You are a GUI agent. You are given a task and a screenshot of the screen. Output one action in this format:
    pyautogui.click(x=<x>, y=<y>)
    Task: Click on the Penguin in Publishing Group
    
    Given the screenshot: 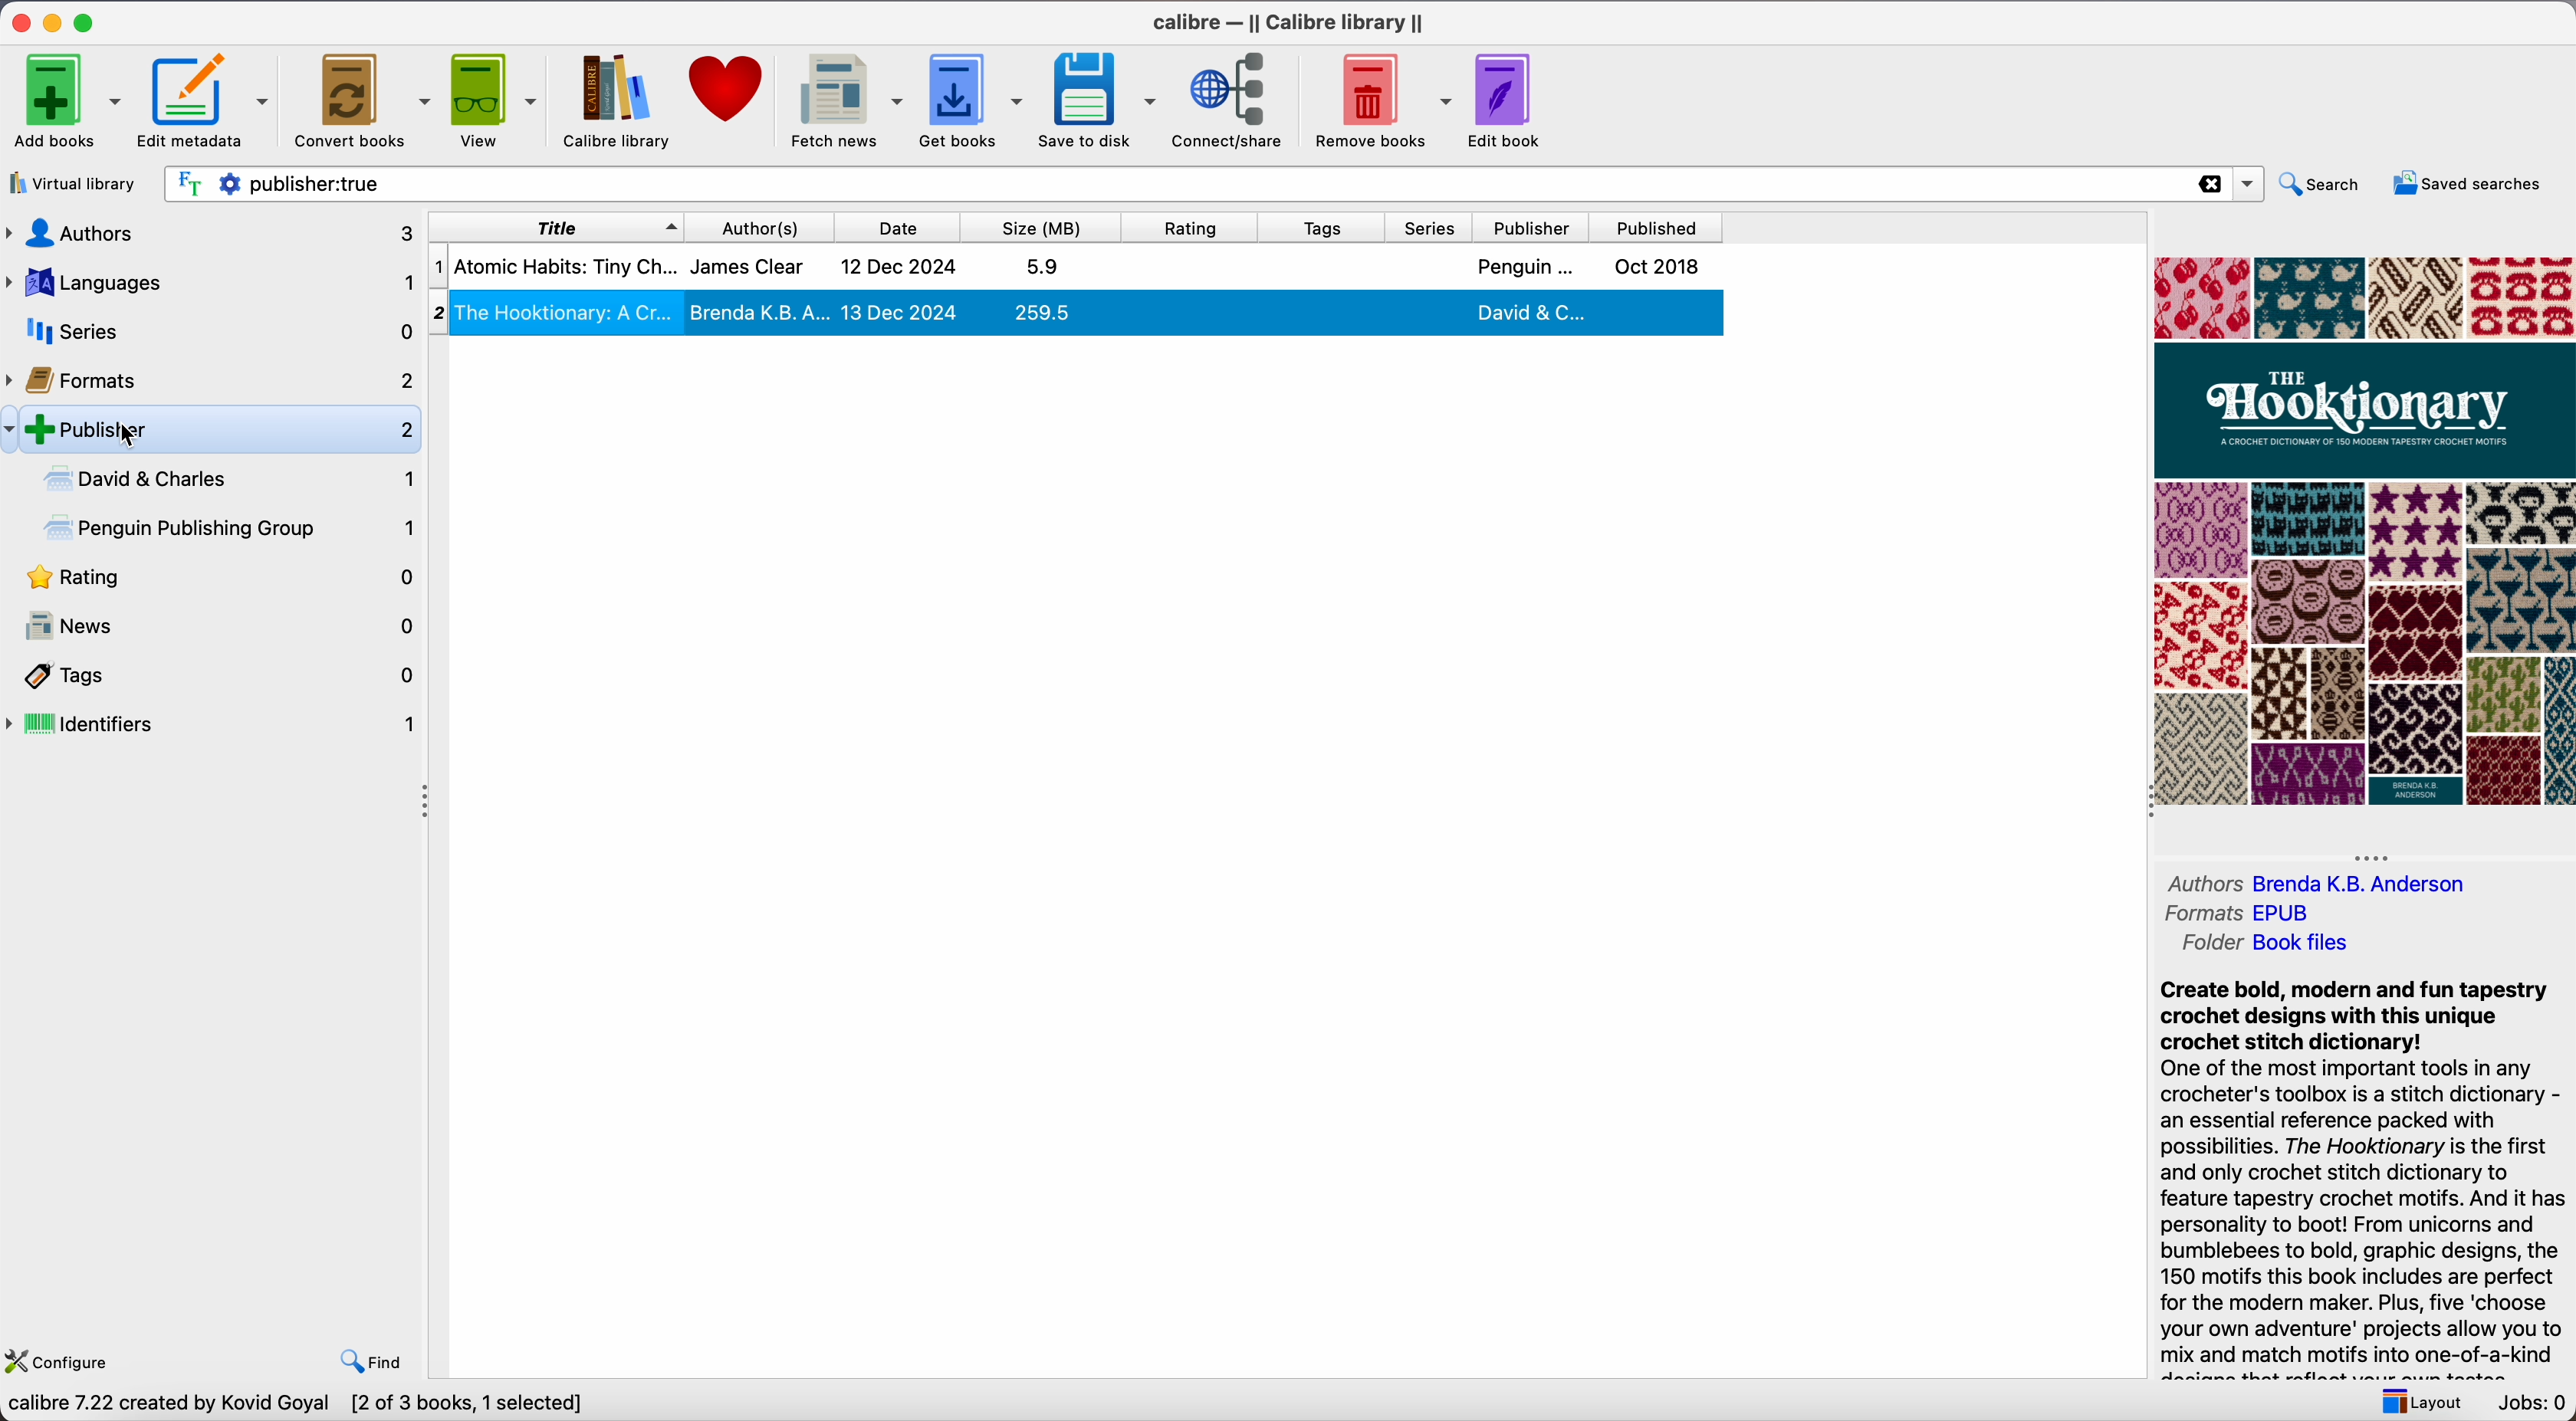 What is the action you would take?
    pyautogui.click(x=233, y=531)
    